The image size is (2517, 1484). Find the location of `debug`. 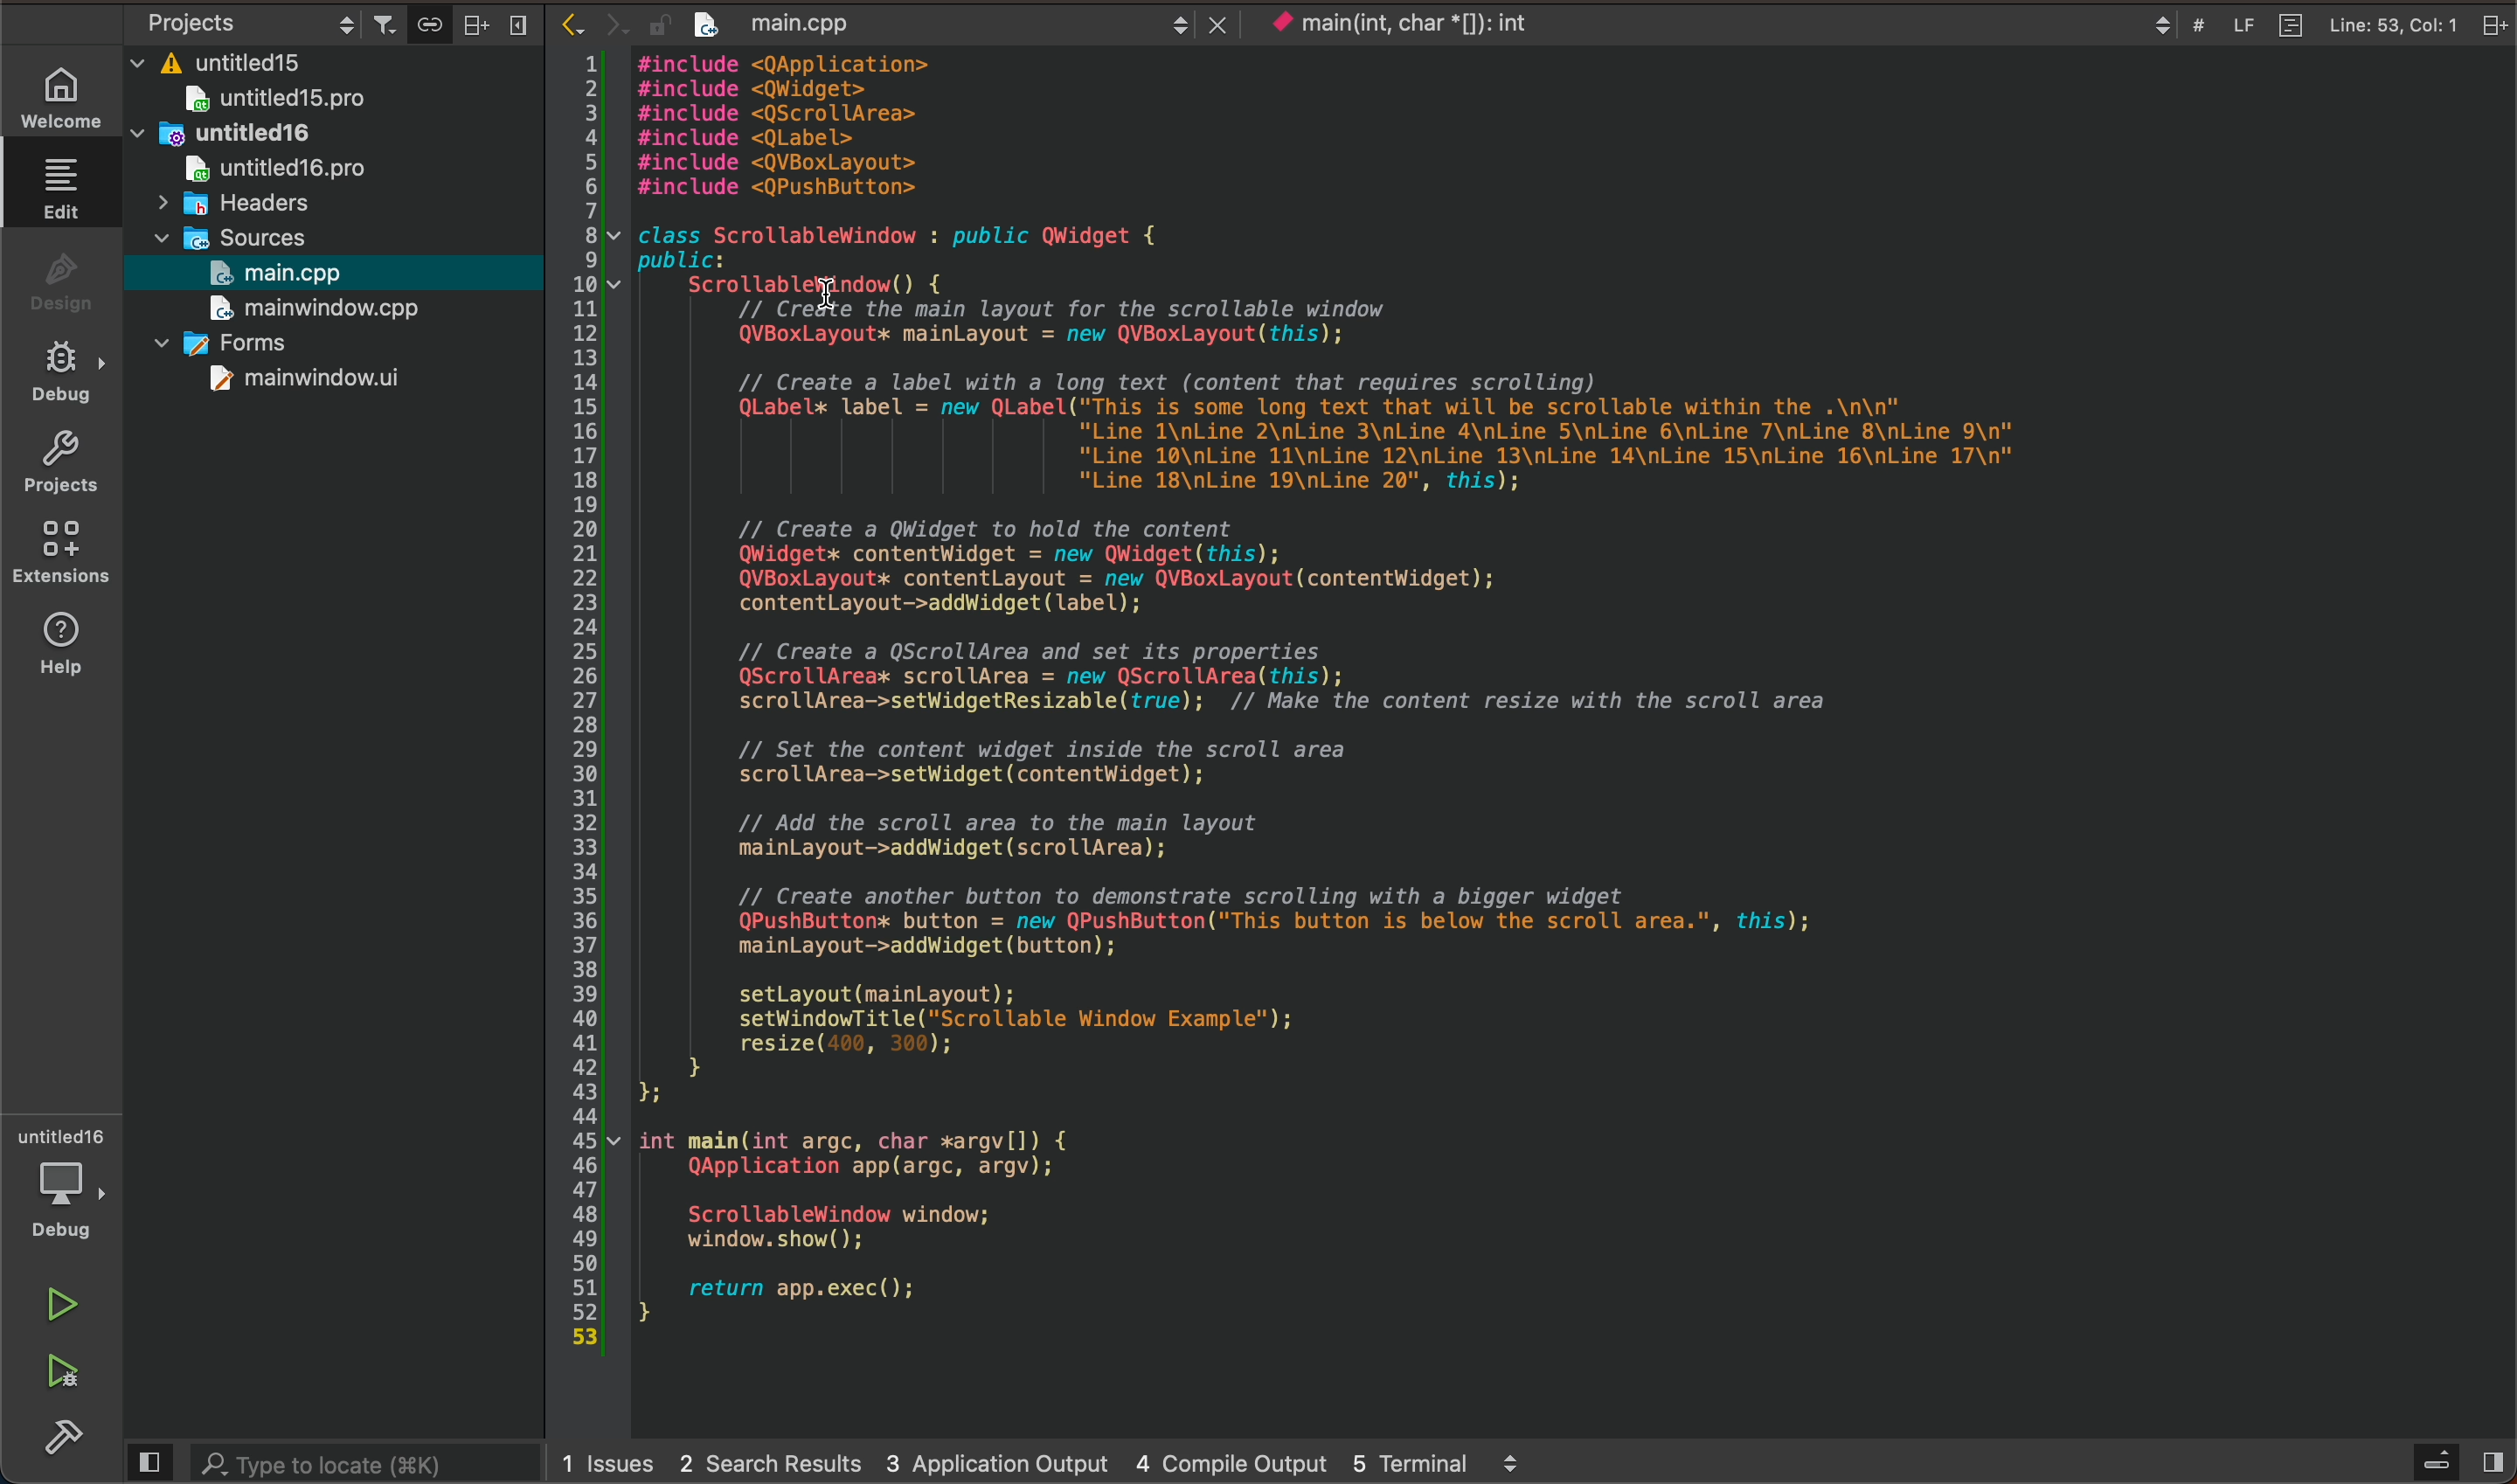

debug is located at coordinates (61, 374).